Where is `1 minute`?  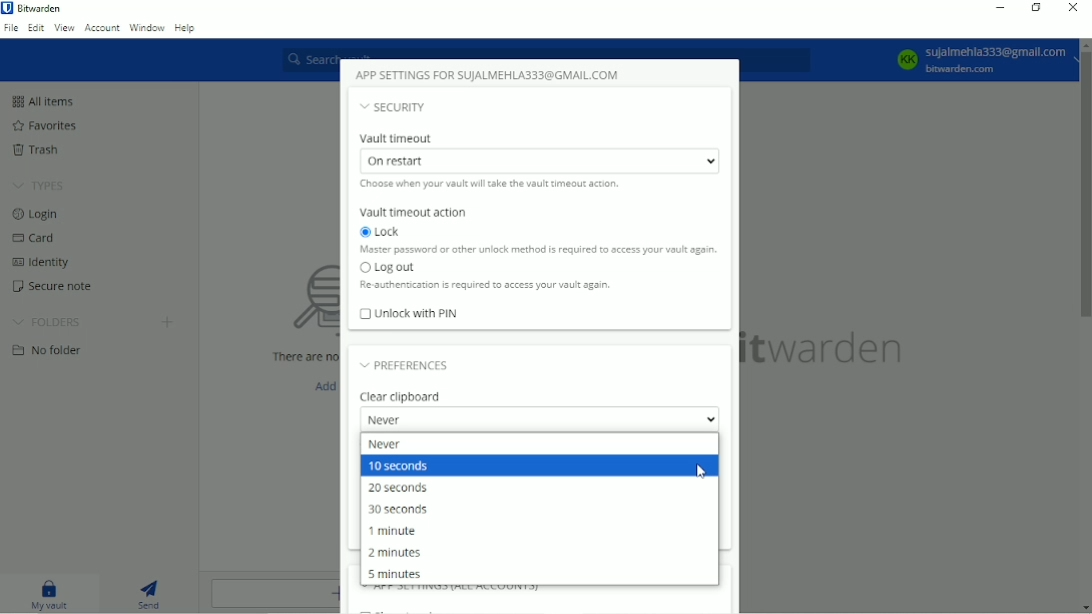
1 minute is located at coordinates (394, 530).